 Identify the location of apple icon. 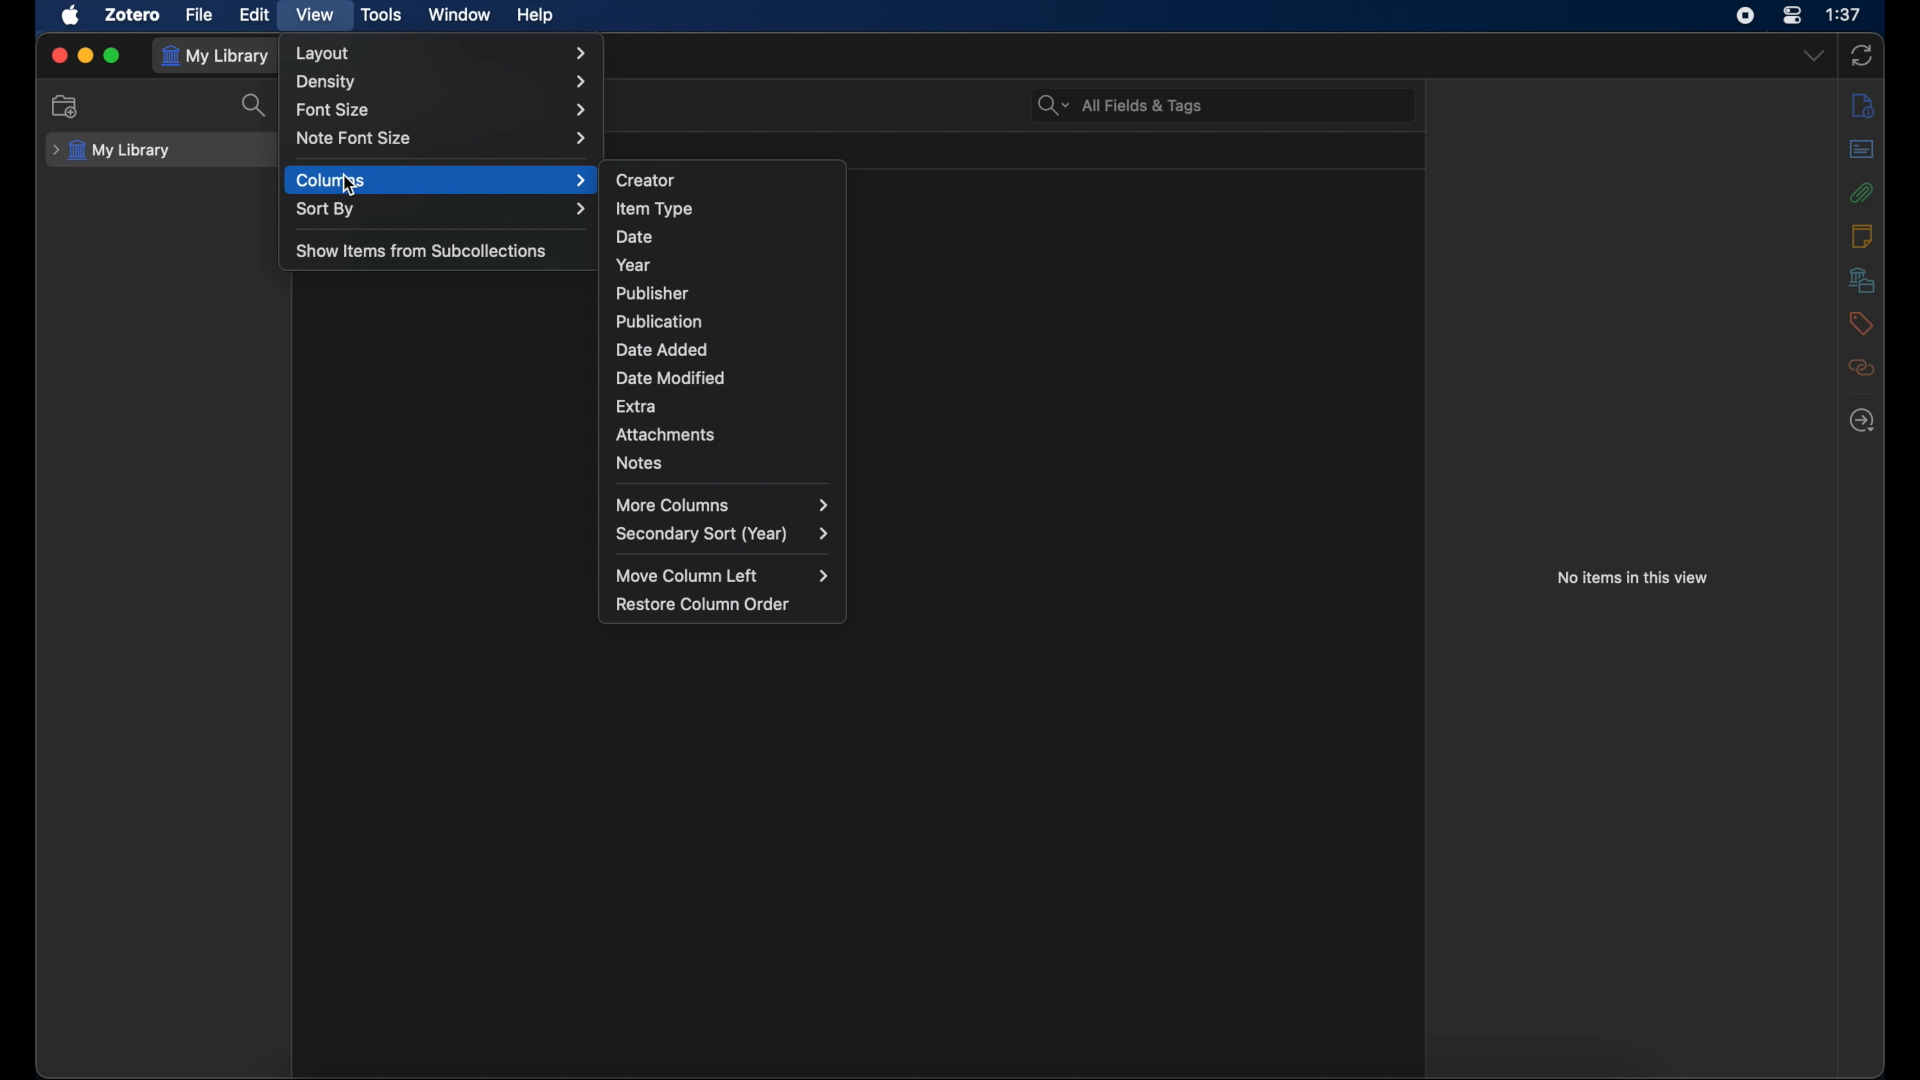
(71, 16).